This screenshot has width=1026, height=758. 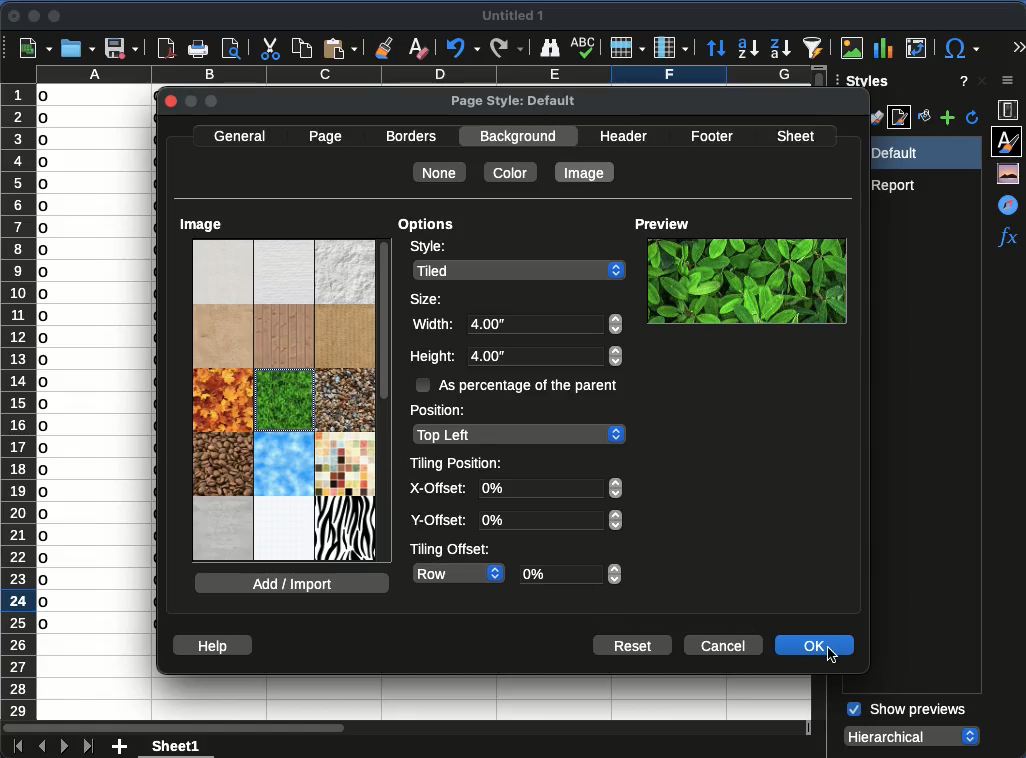 What do you see at coordinates (459, 572) in the screenshot?
I see `row` at bounding box center [459, 572].